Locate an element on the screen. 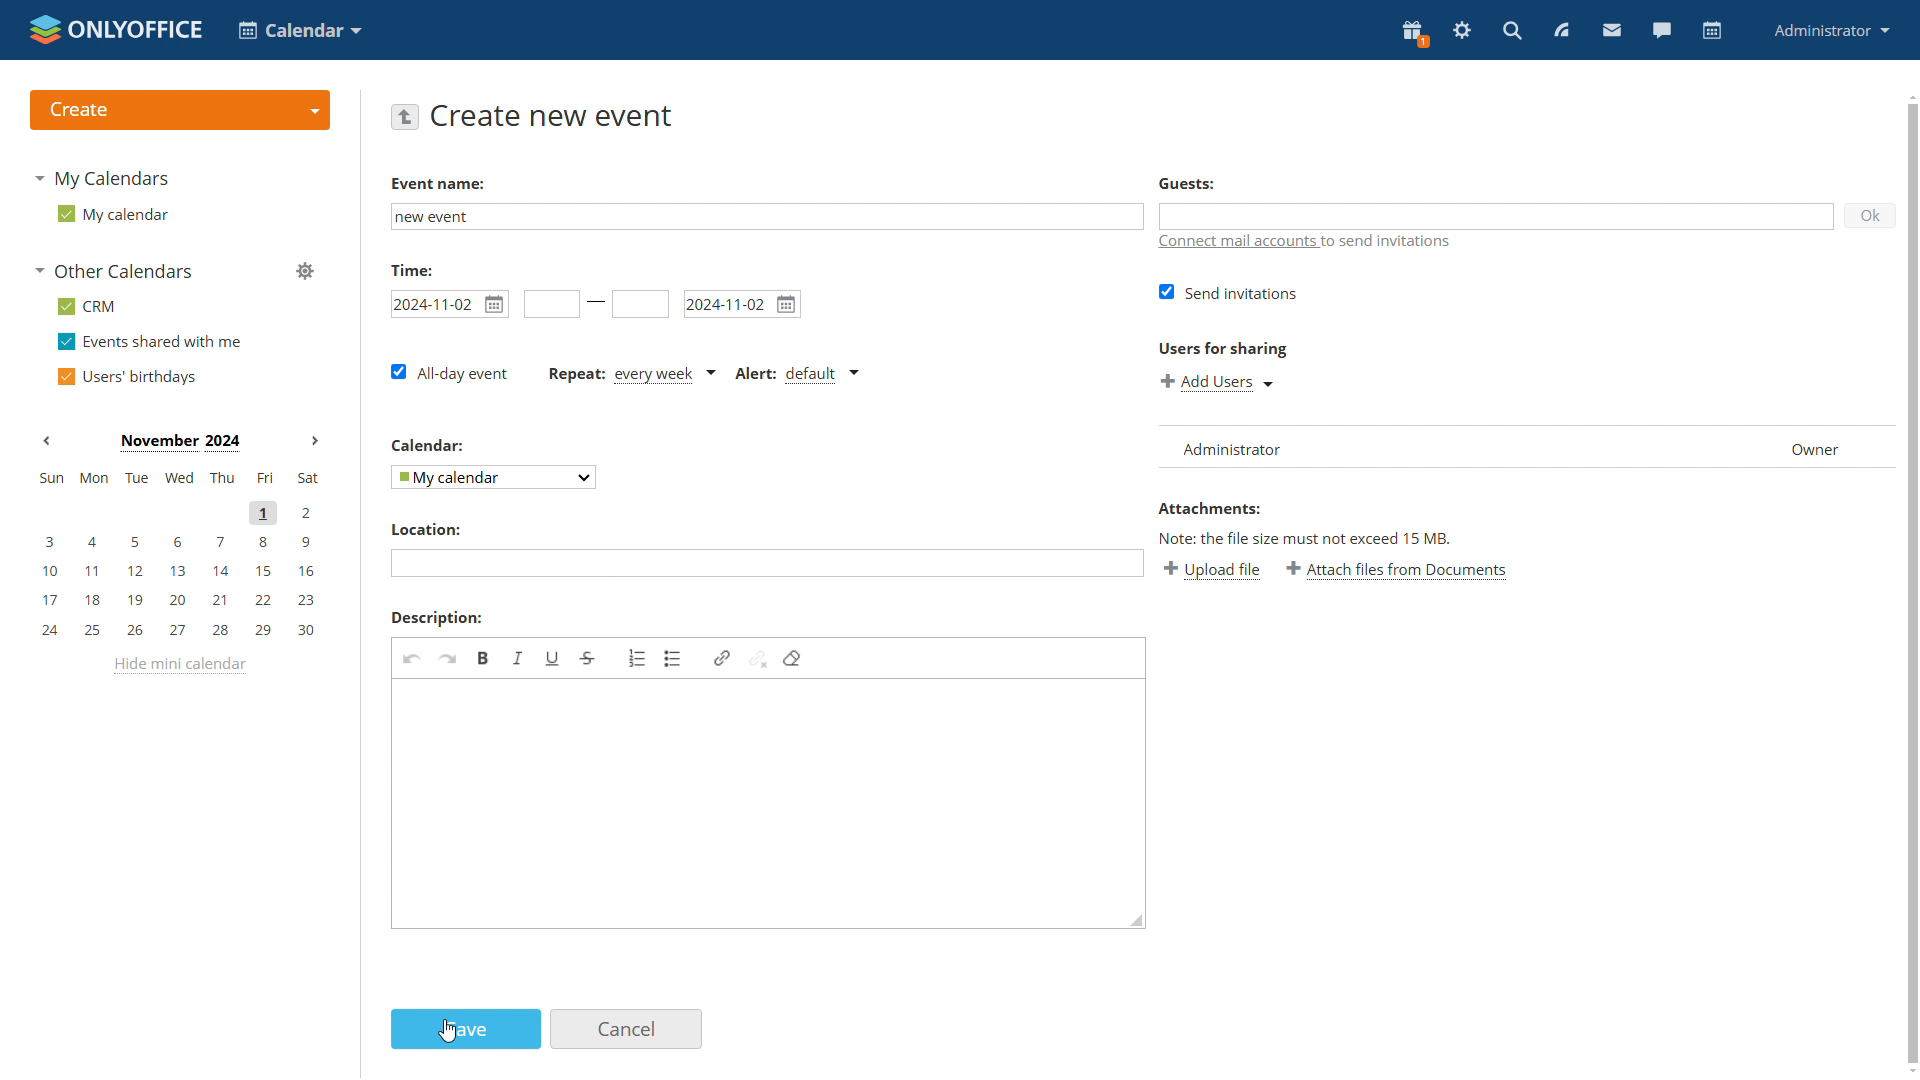  crm is located at coordinates (89, 306).